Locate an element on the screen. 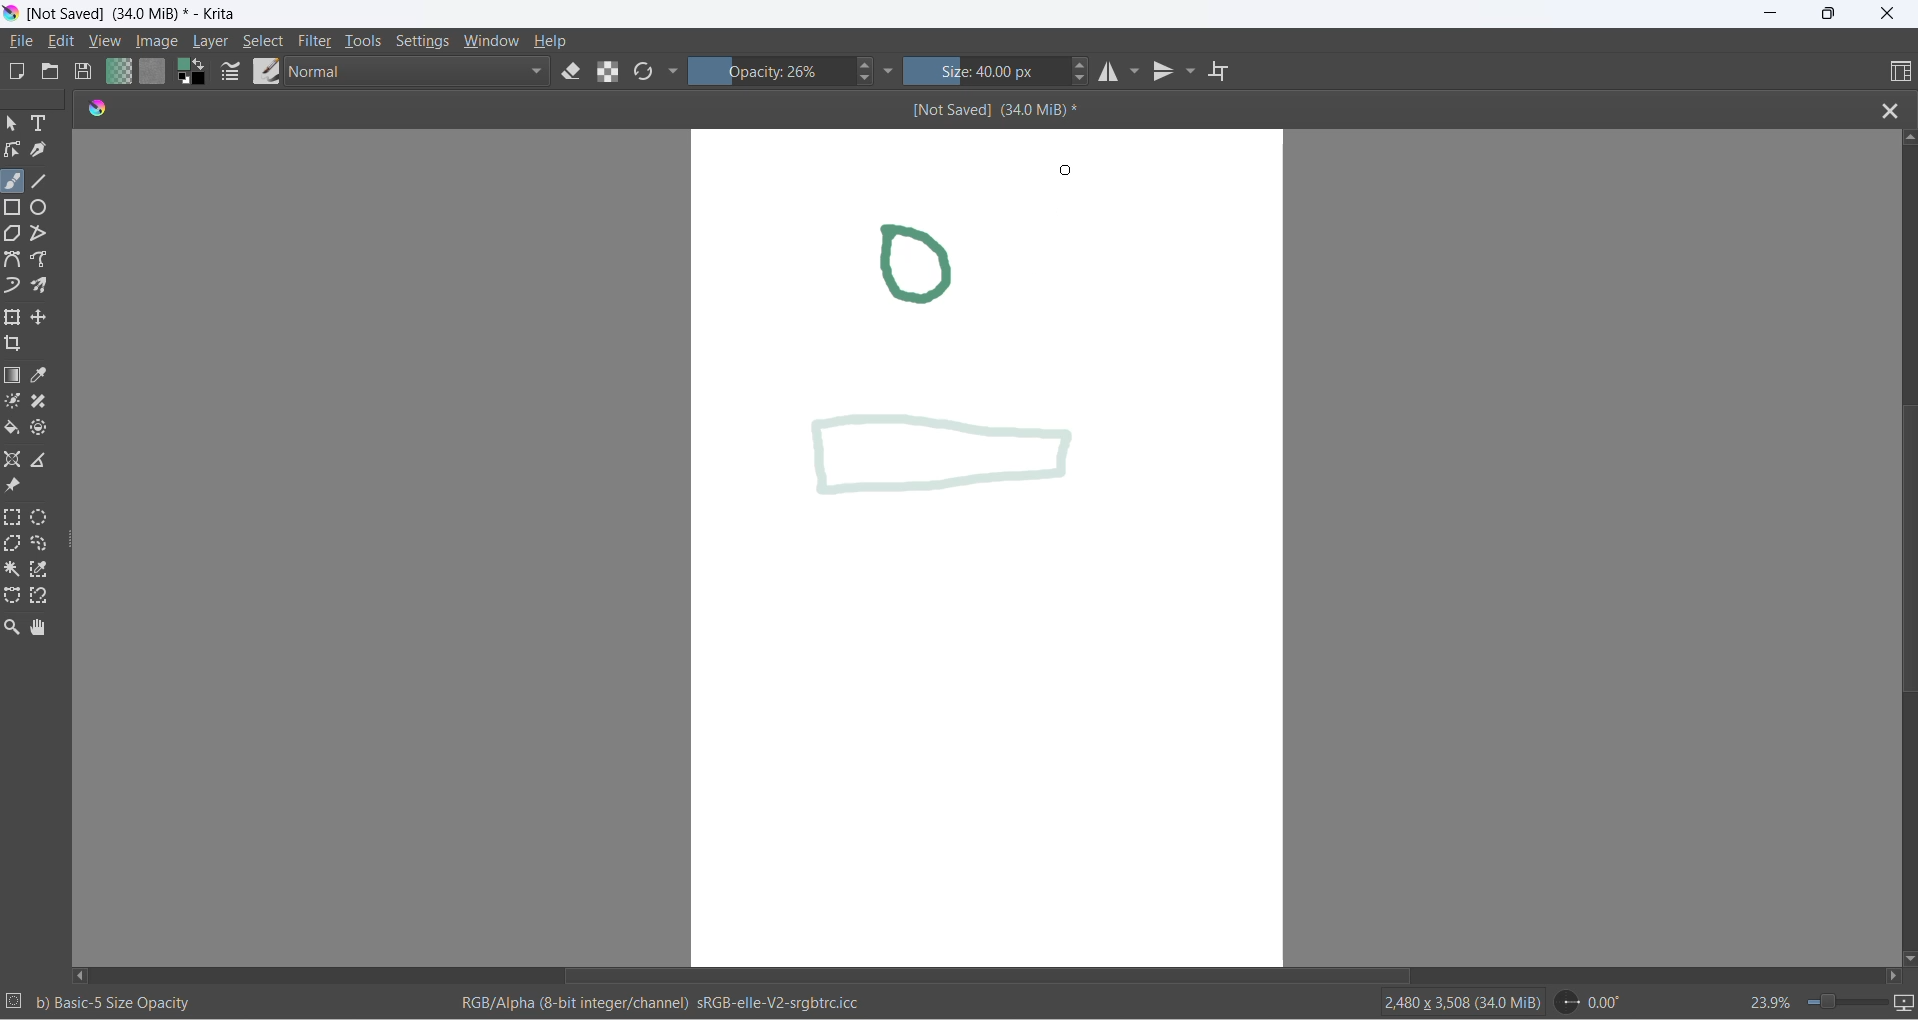 Image resolution: width=1918 pixels, height=1020 pixels. smart patch tool is located at coordinates (46, 403).